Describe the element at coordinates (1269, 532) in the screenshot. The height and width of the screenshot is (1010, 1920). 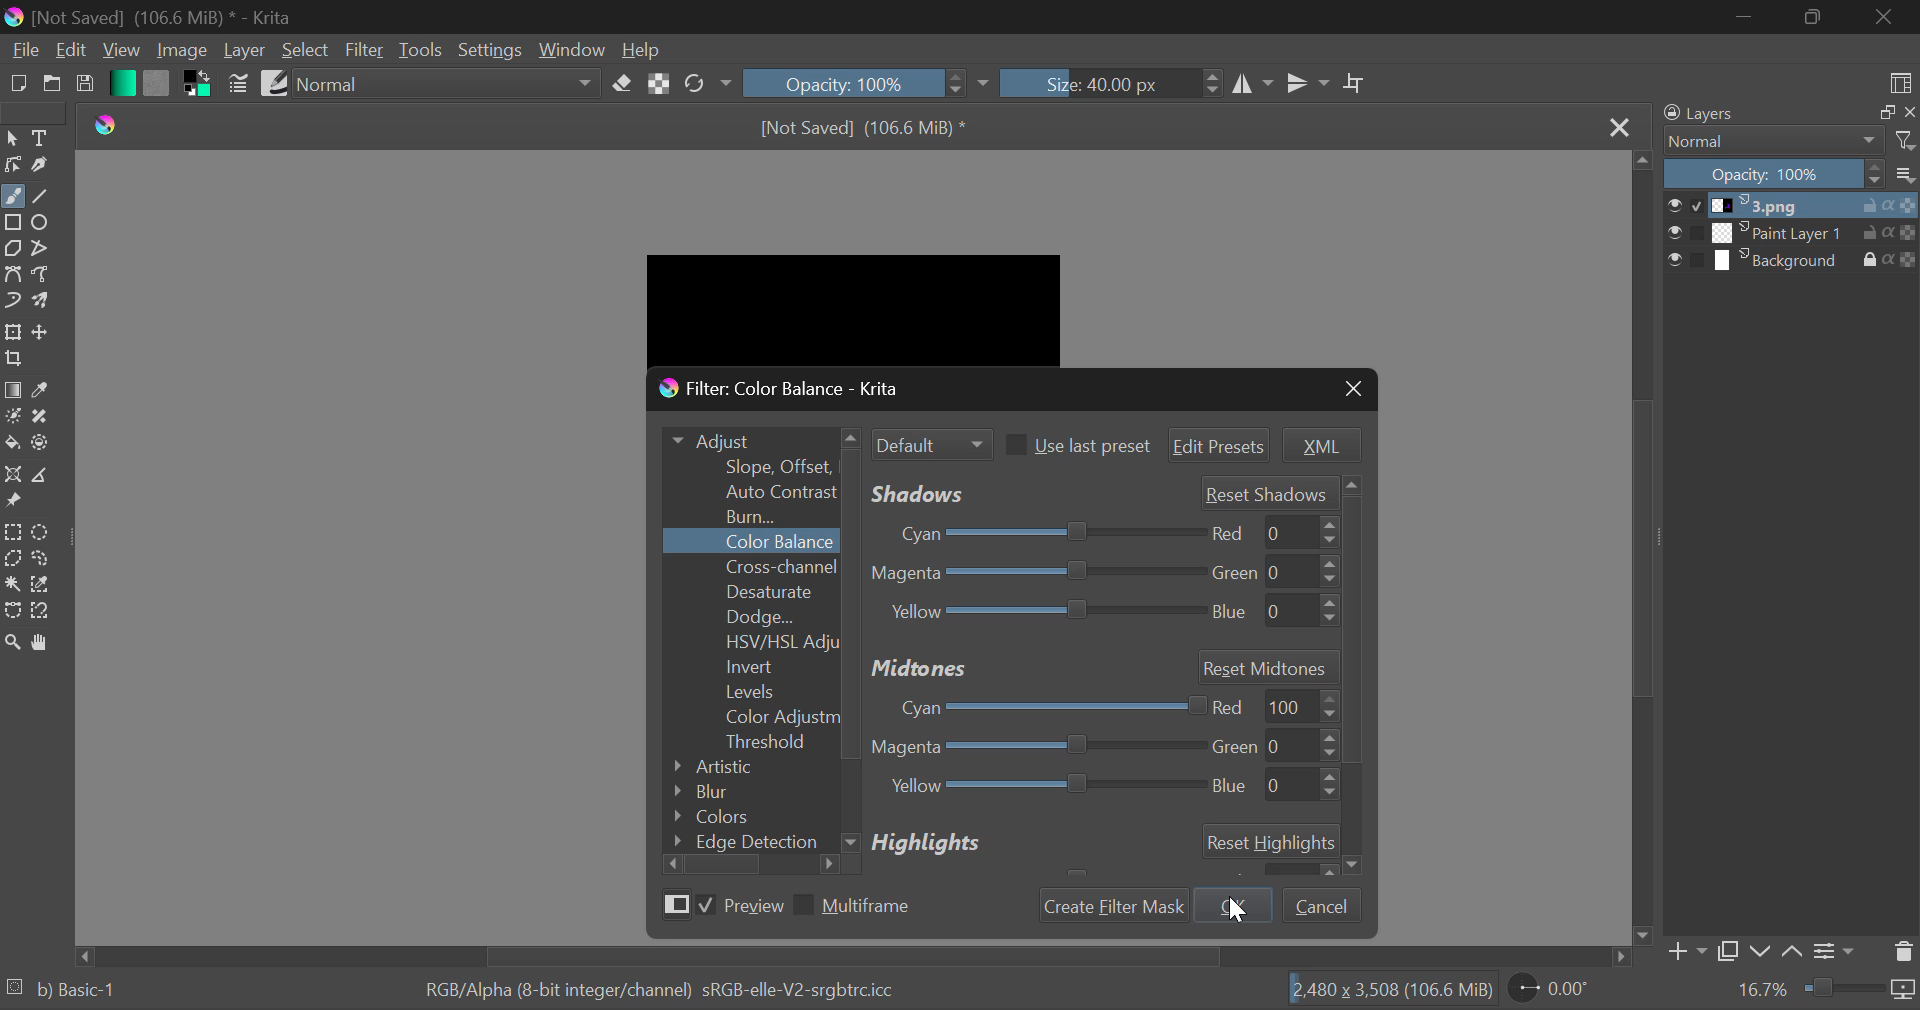
I see `red` at that location.